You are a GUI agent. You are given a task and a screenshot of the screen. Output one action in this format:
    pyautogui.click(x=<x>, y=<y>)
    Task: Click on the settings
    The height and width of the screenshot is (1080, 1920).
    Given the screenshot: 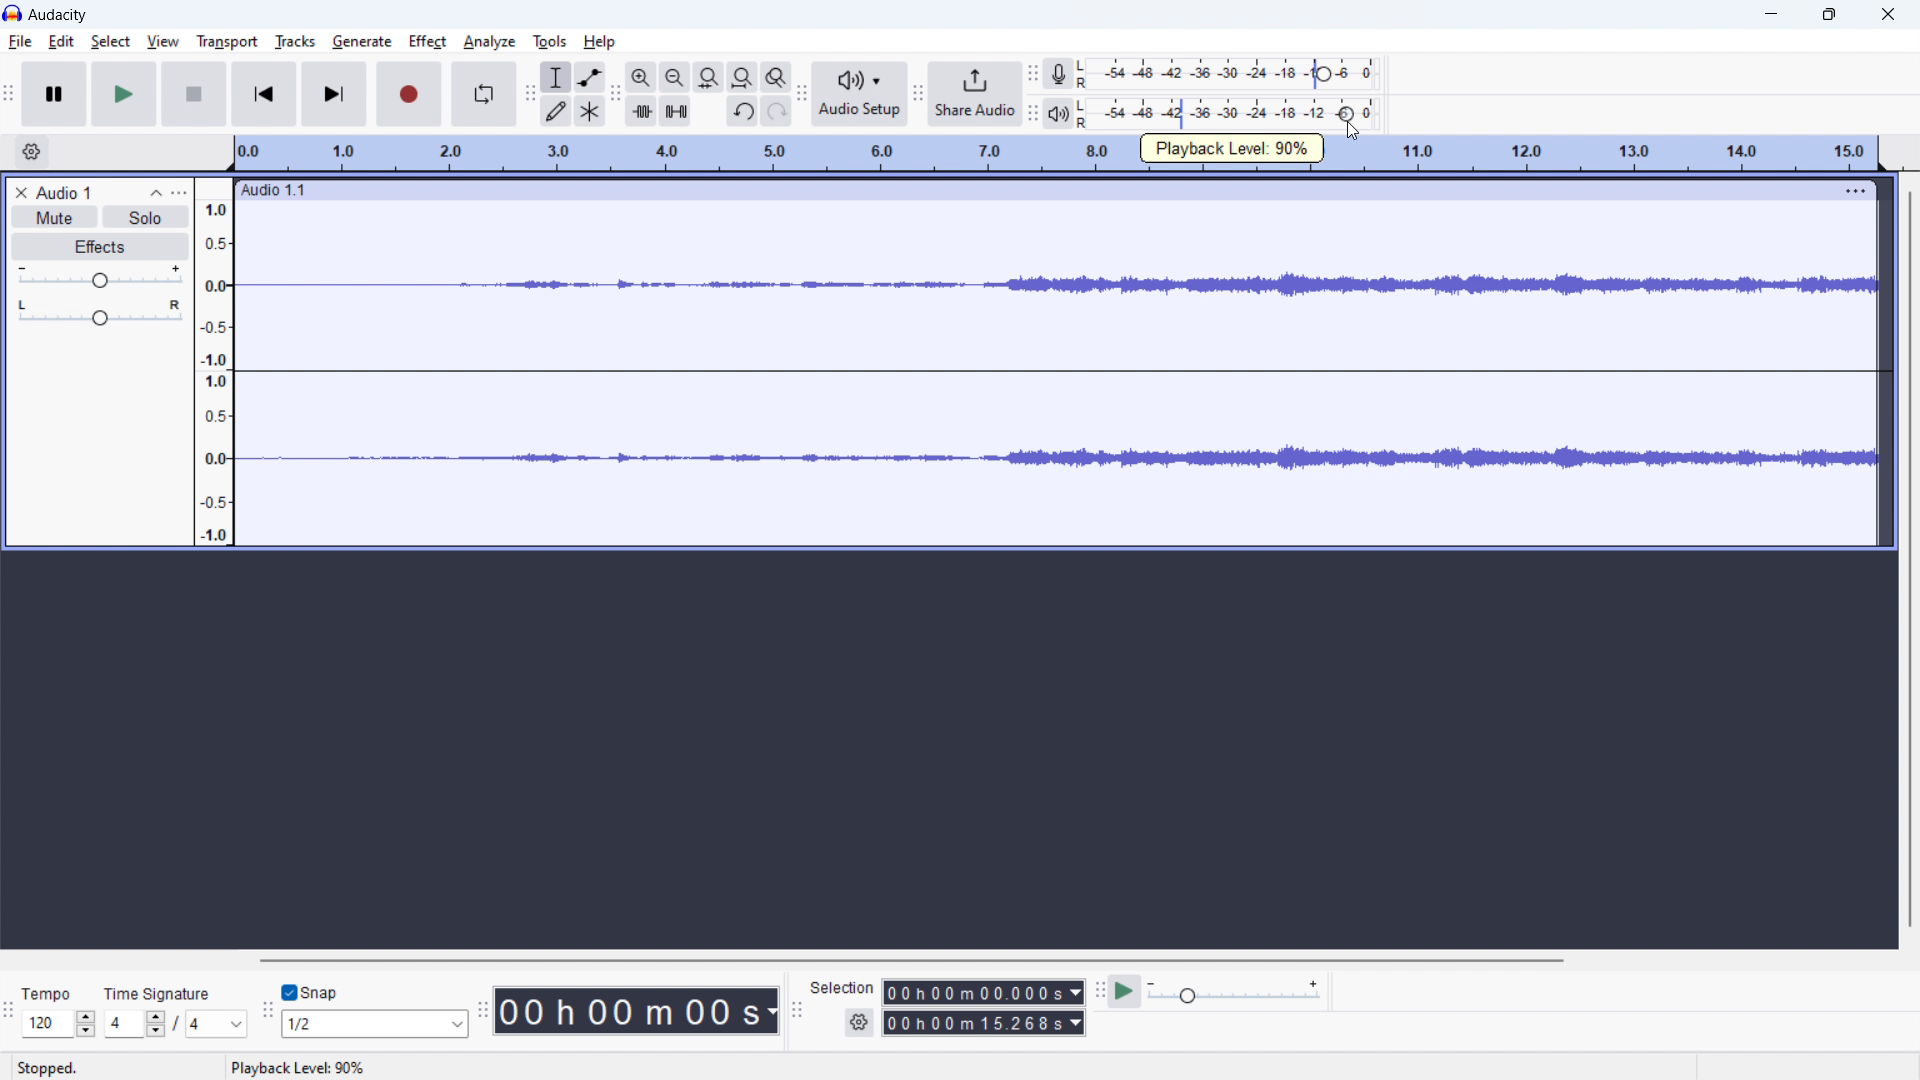 What is the action you would take?
    pyautogui.click(x=858, y=1023)
    